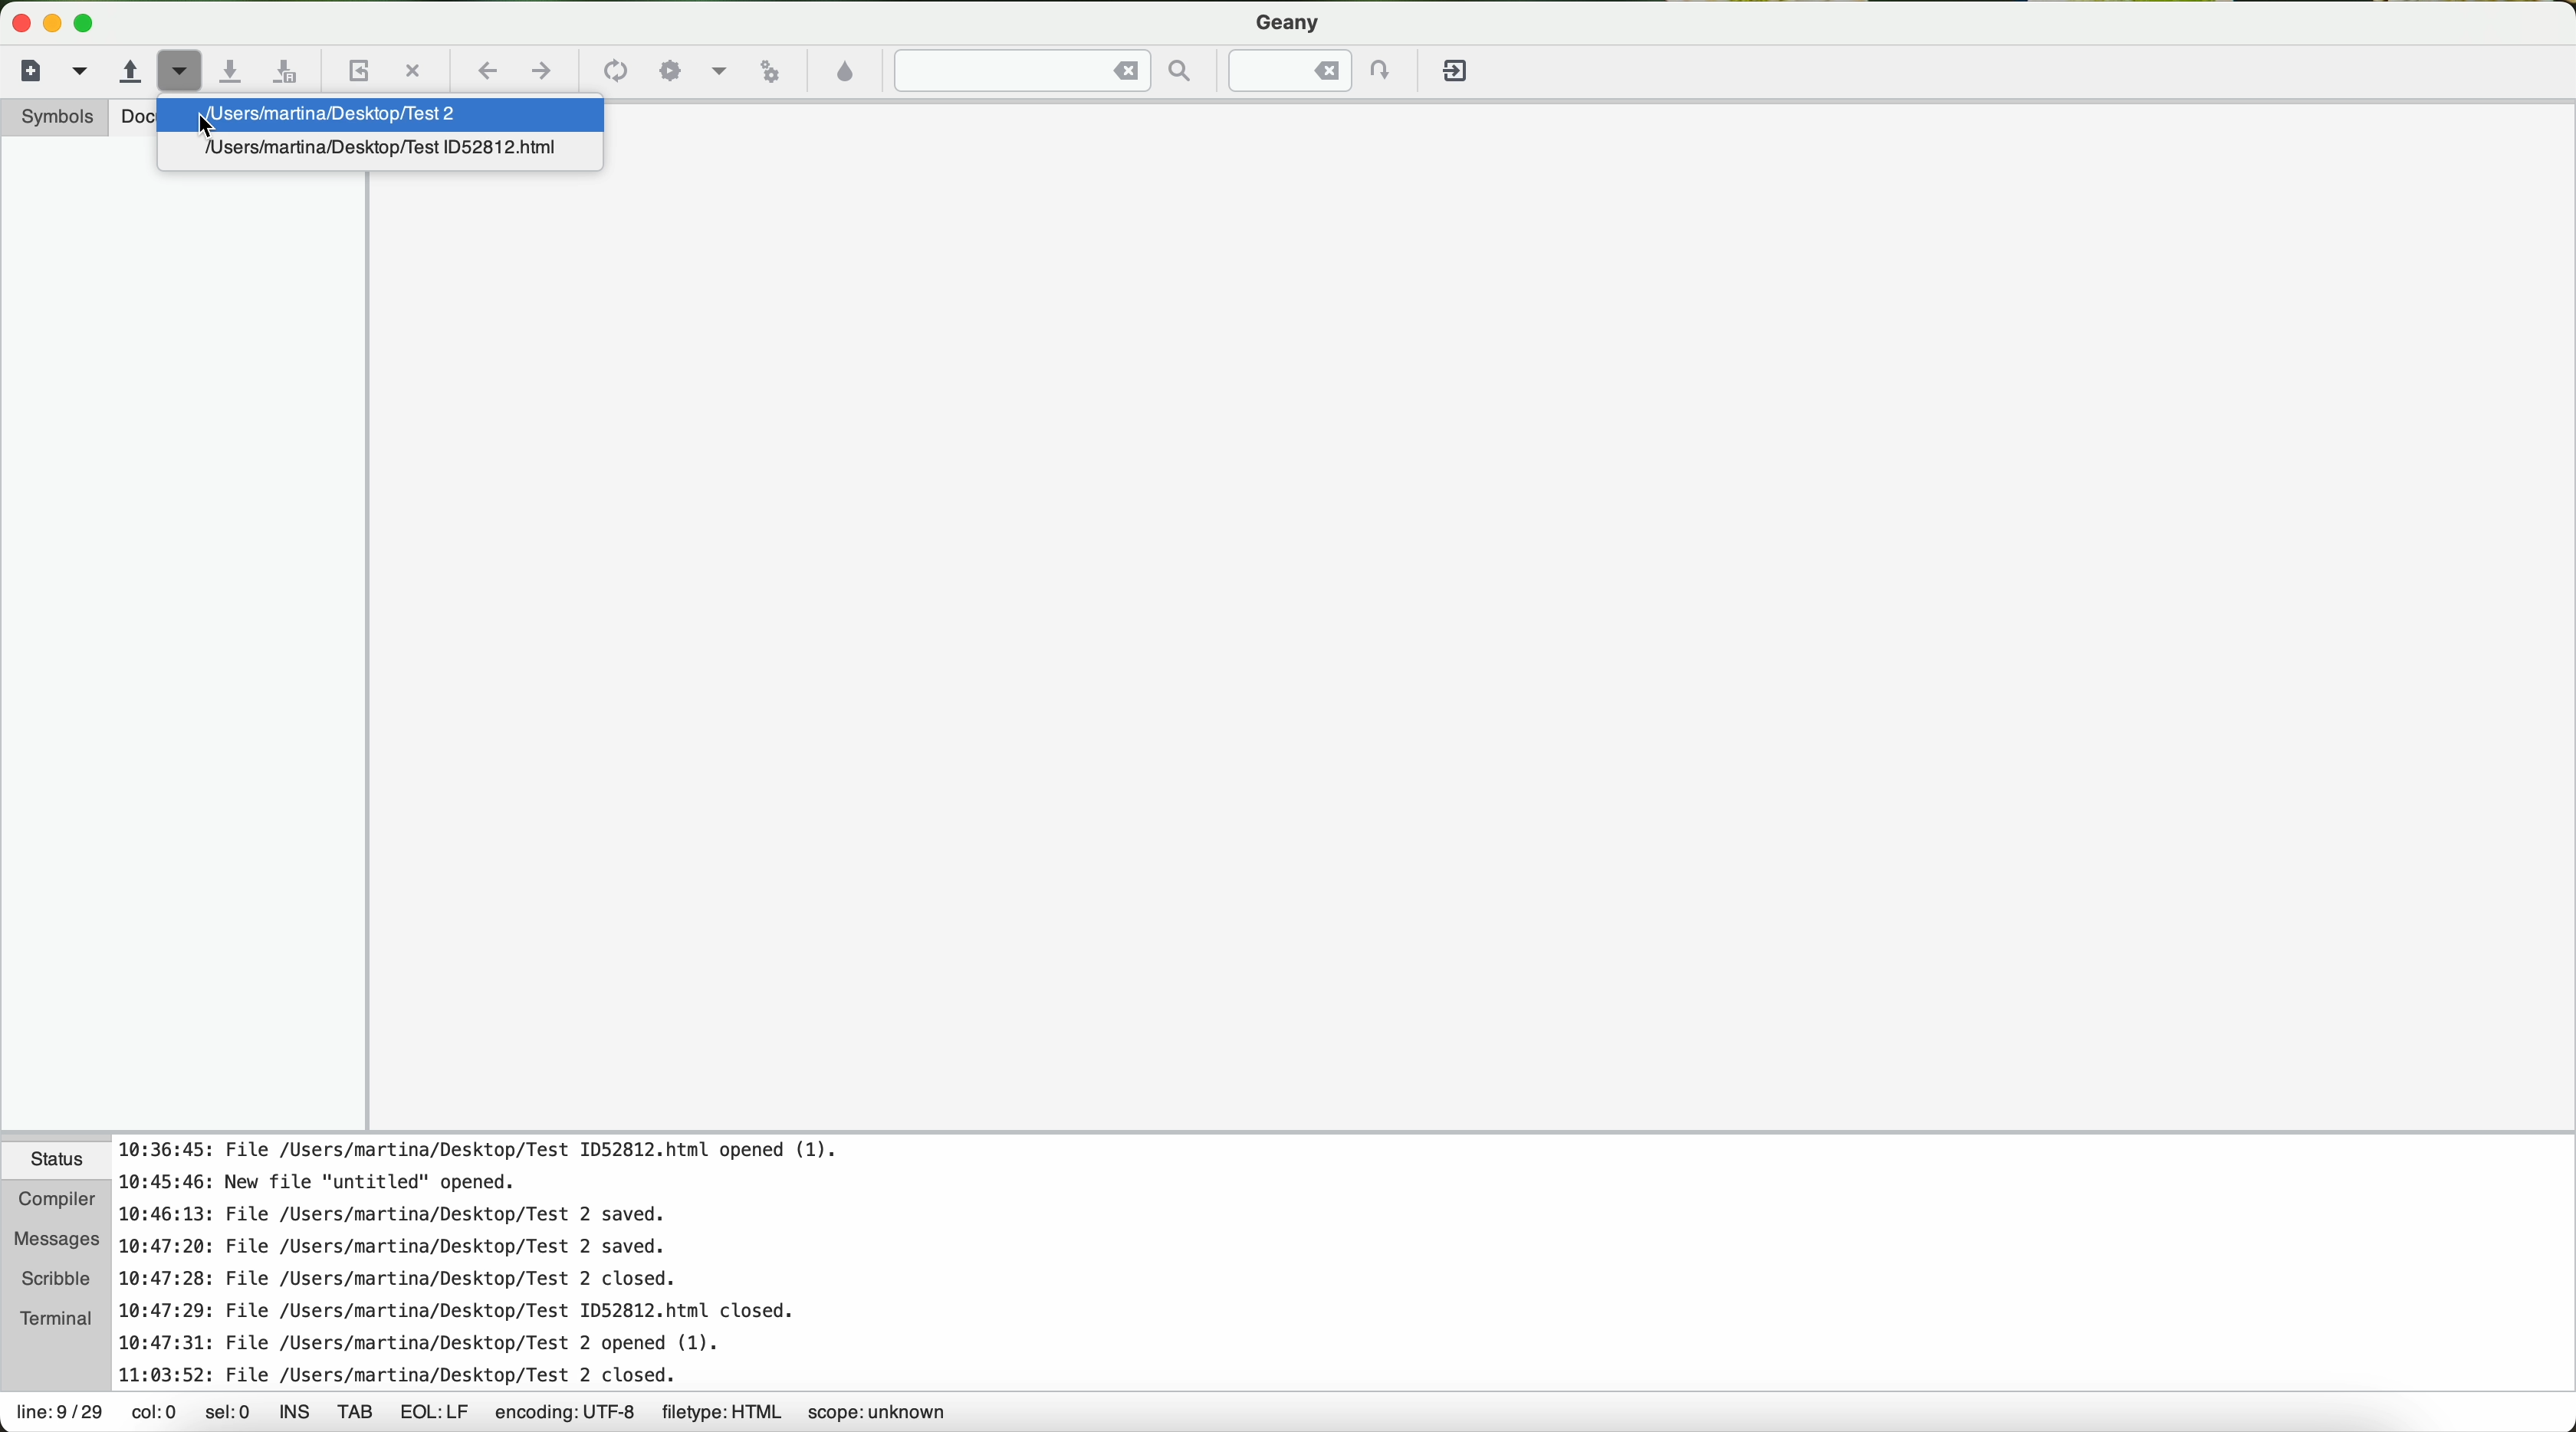  I want to click on icon, so click(612, 73).